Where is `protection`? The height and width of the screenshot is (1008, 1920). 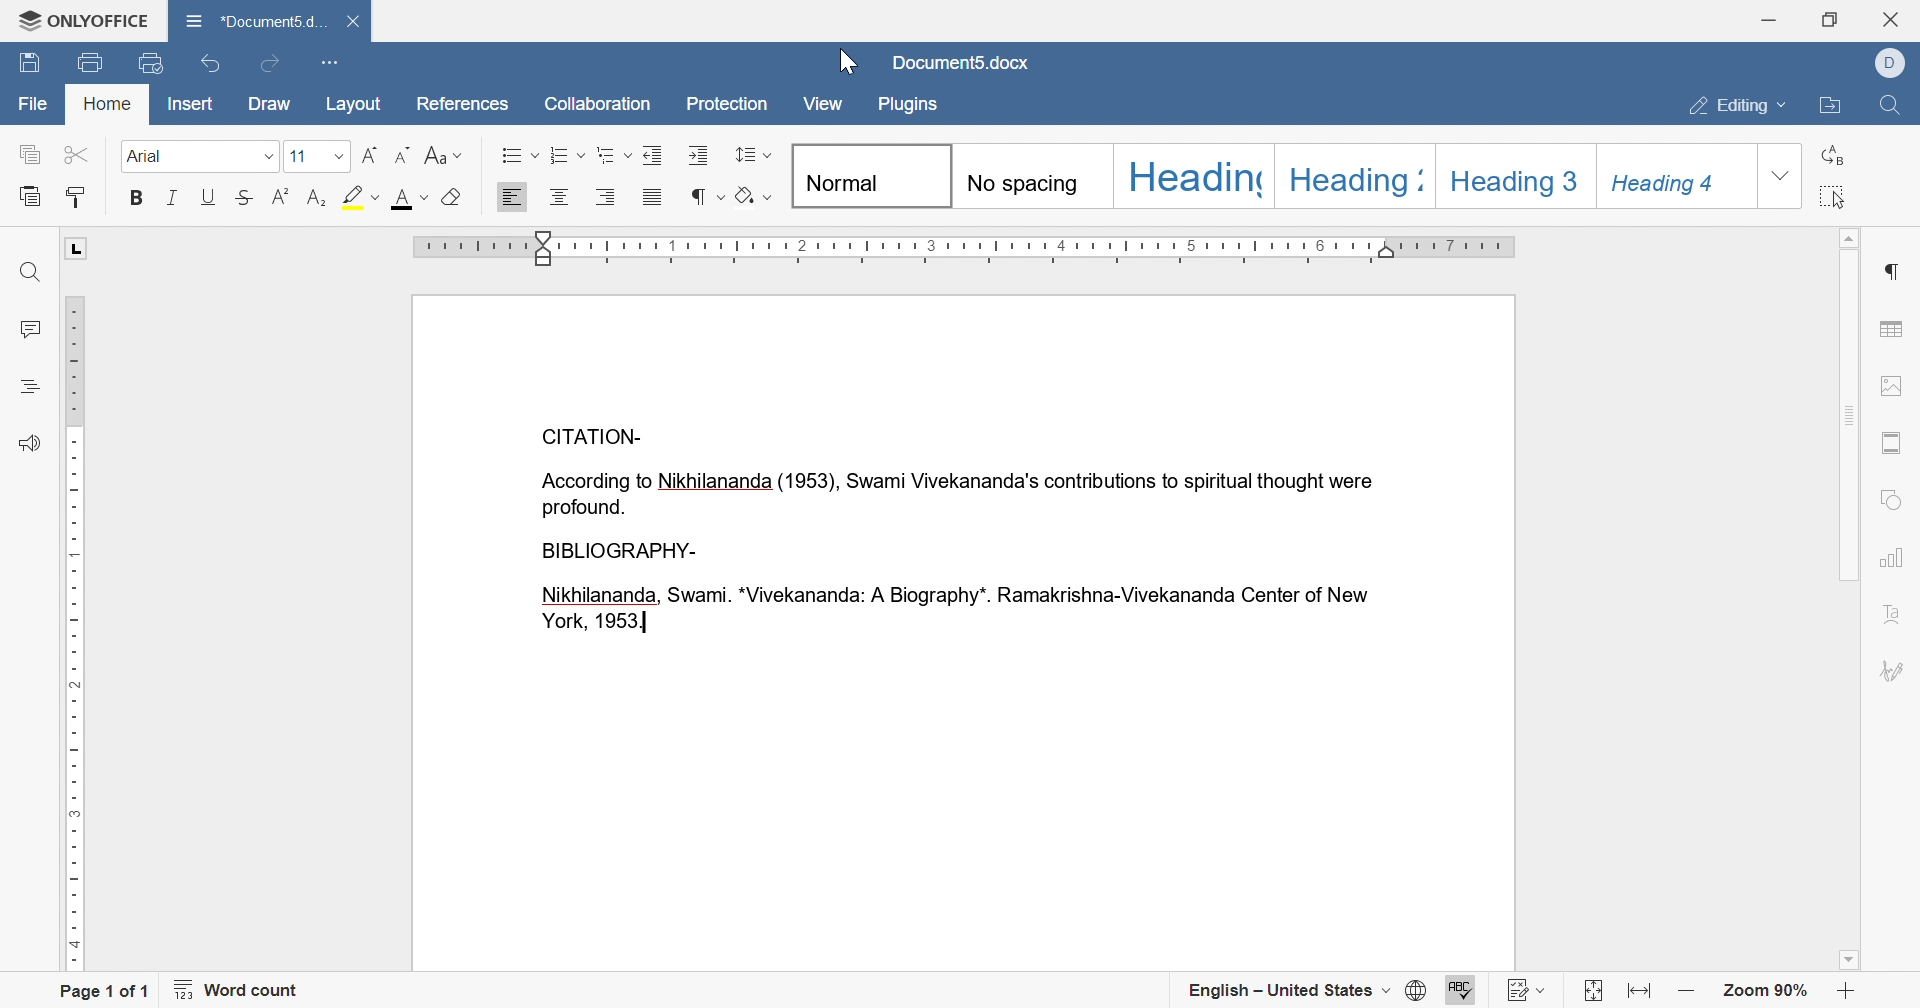
protection is located at coordinates (731, 104).